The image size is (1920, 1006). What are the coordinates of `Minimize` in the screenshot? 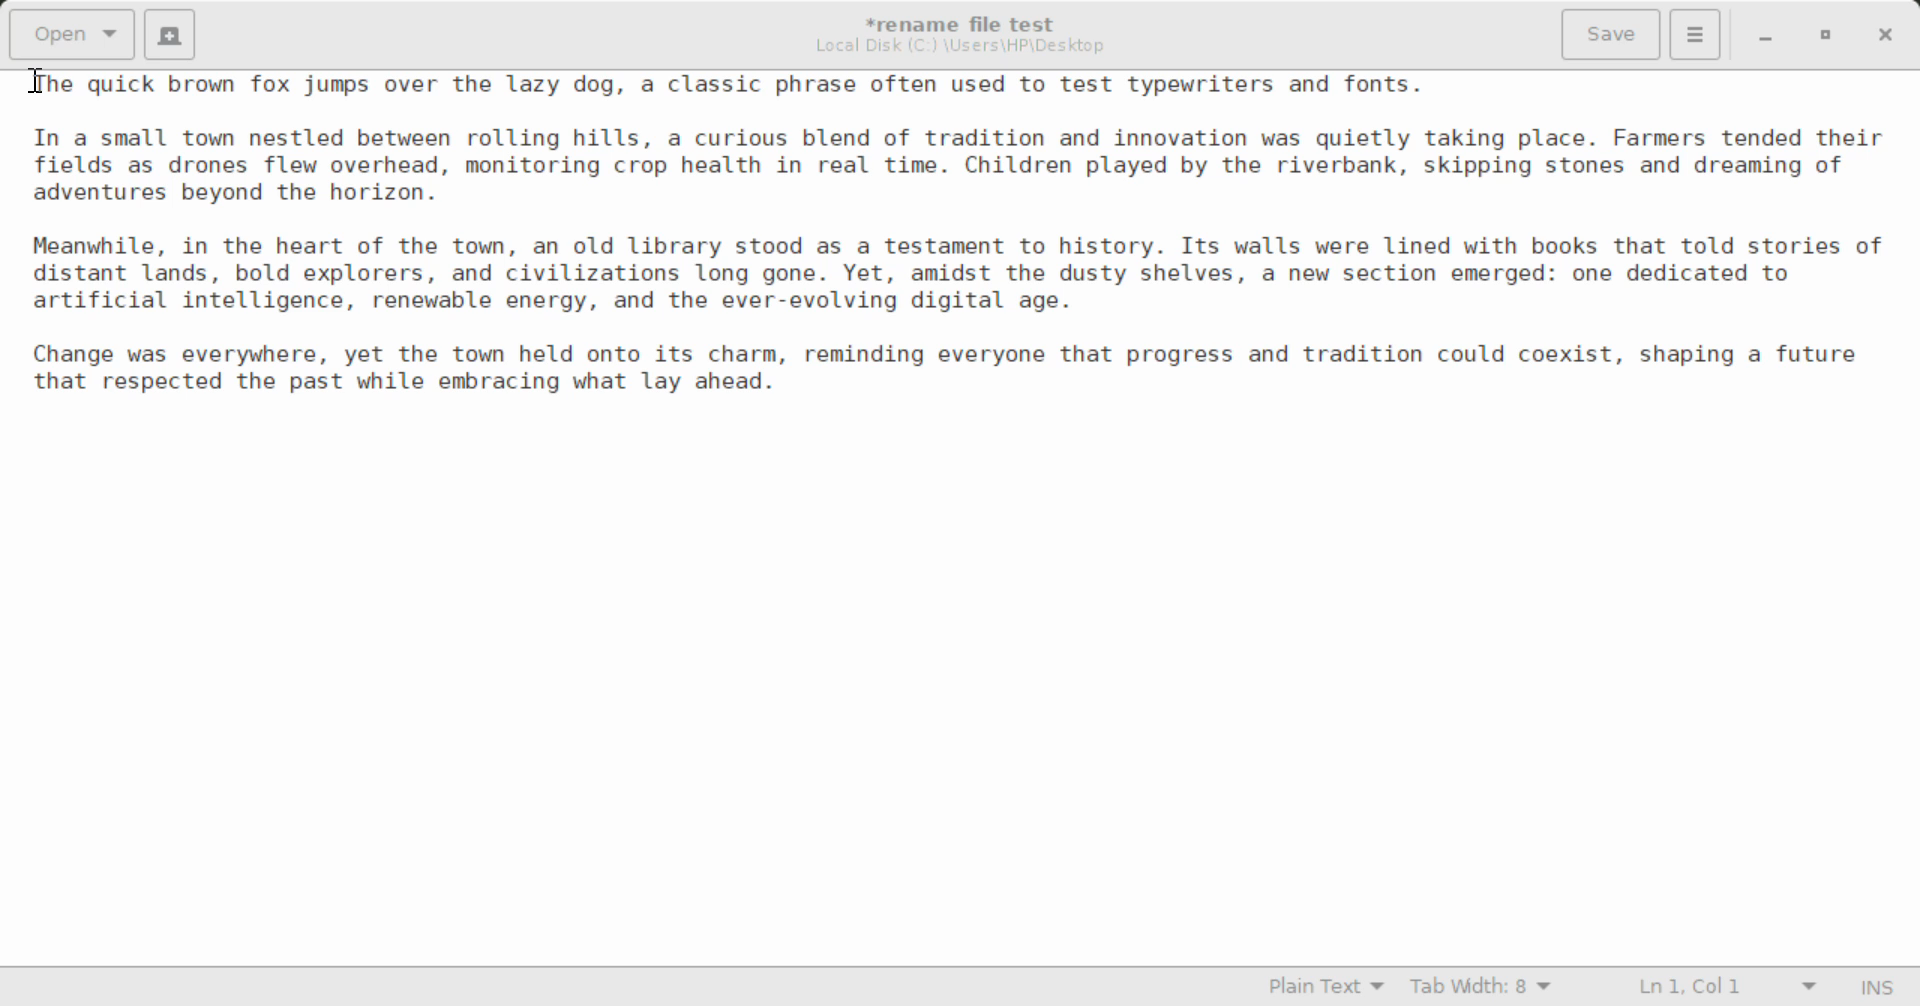 It's located at (1828, 38).